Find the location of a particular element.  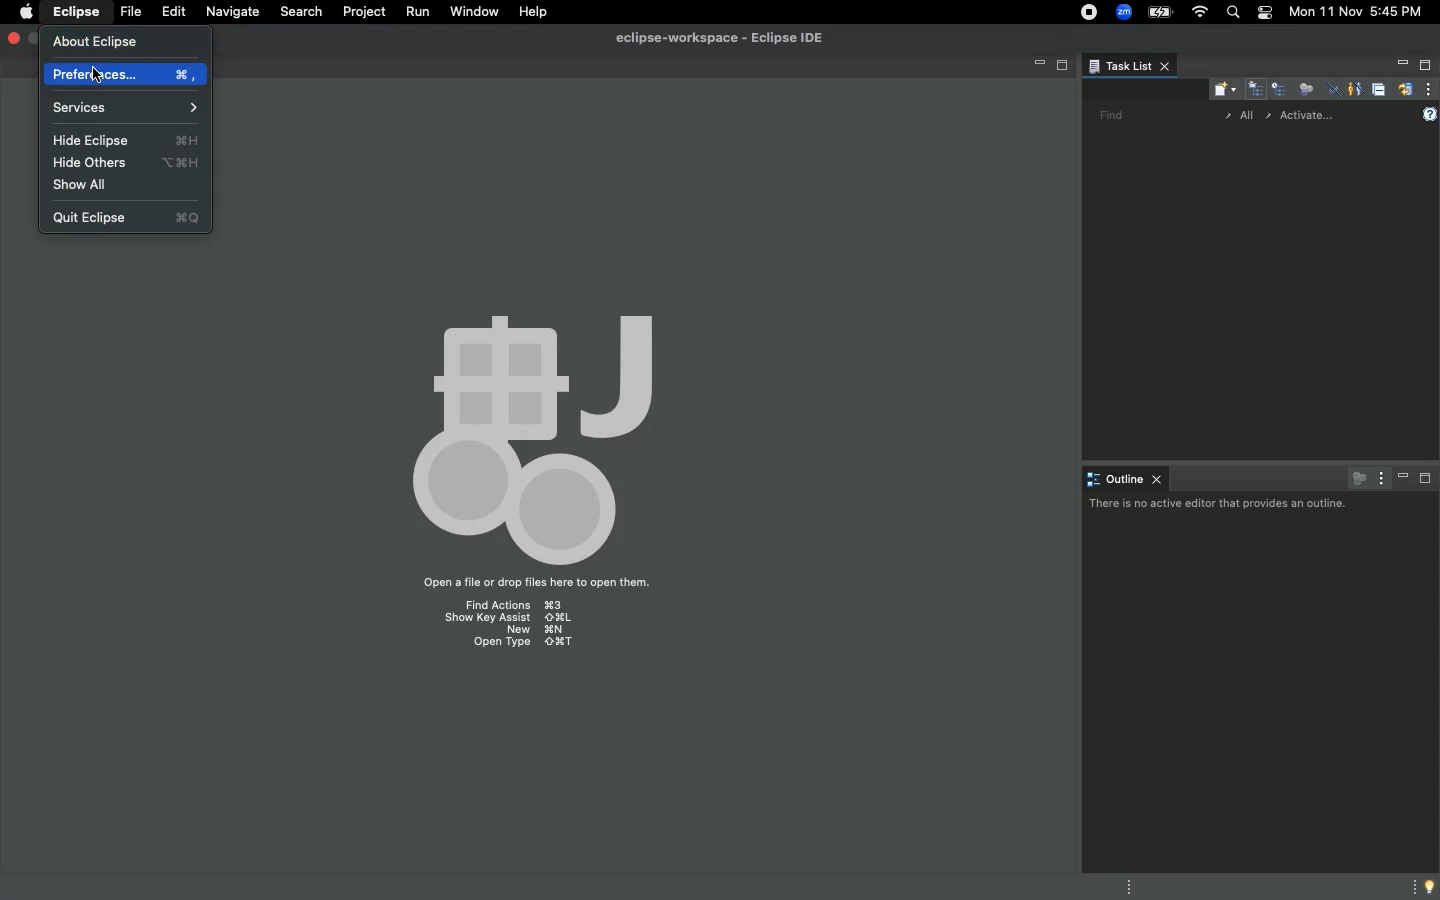

About eclipse is located at coordinates (96, 41).